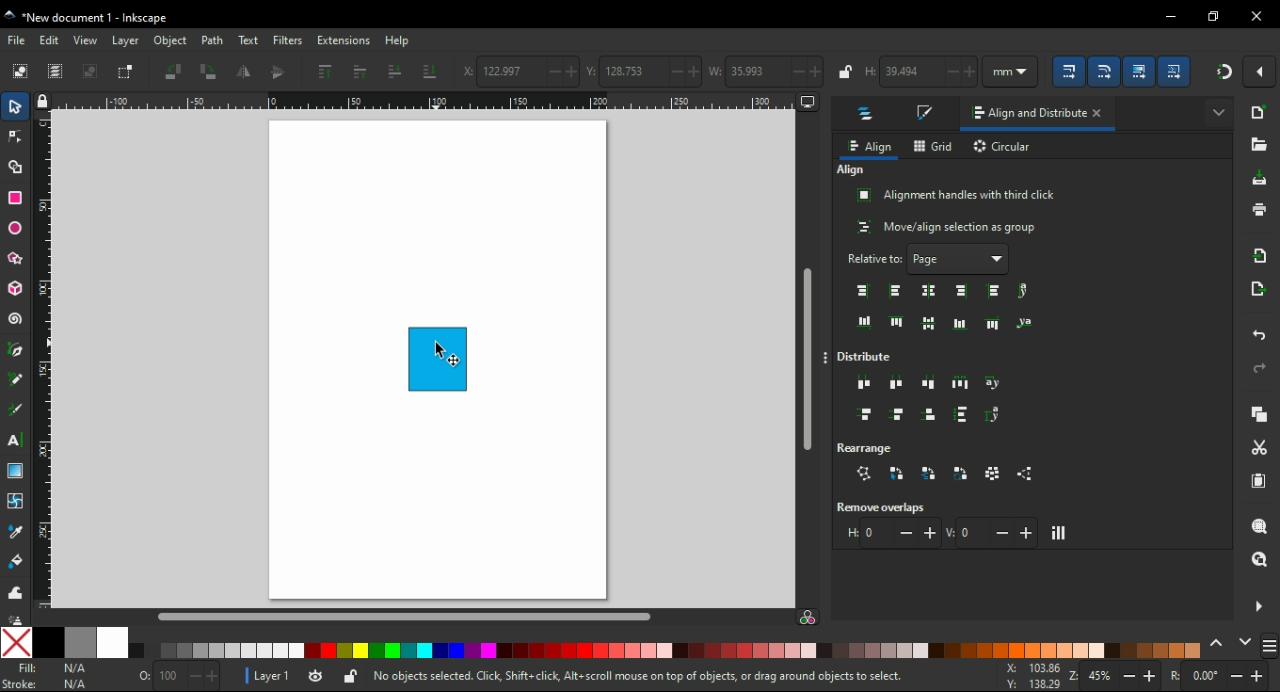 This screenshot has height=692, width=1280. I want to click on flip horizontal, so click(242, 72).